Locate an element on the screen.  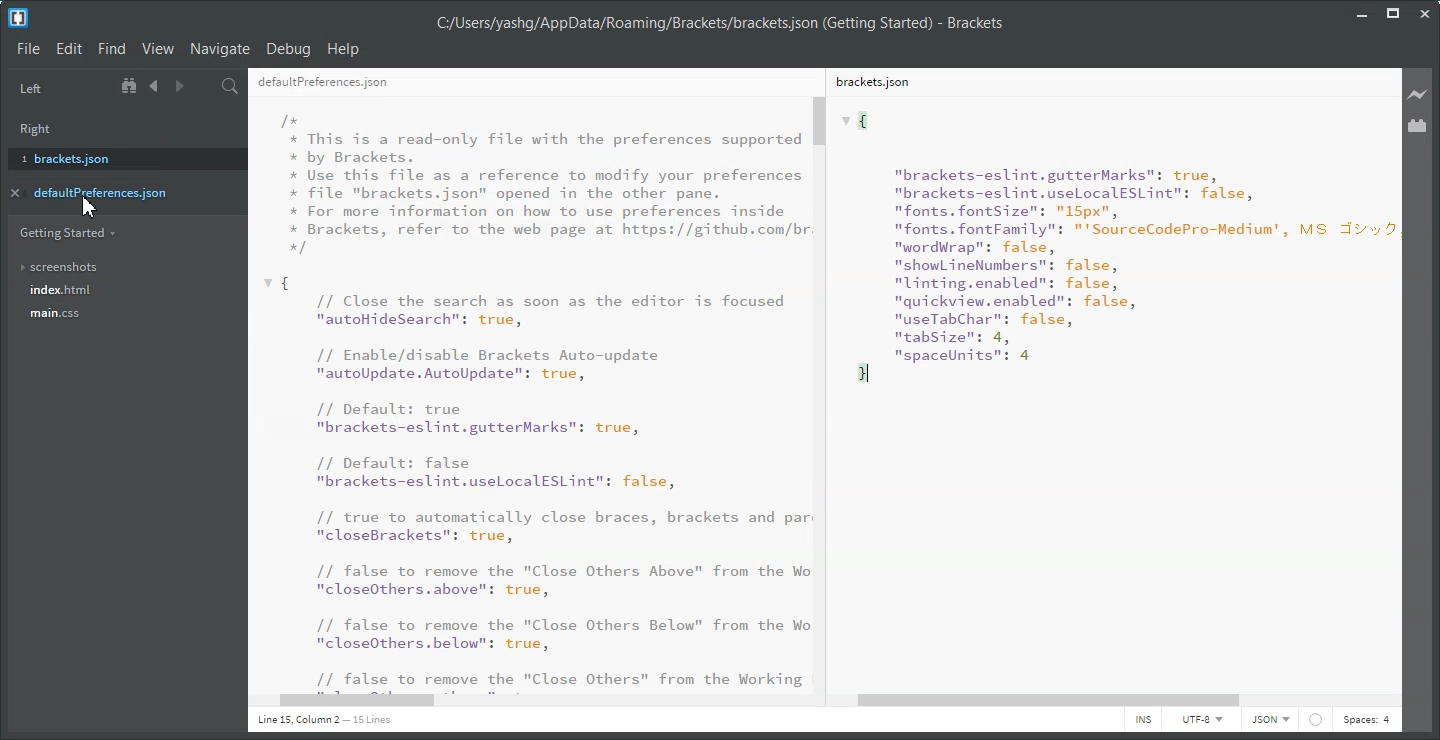
Text is located at coordinates (526, 393).